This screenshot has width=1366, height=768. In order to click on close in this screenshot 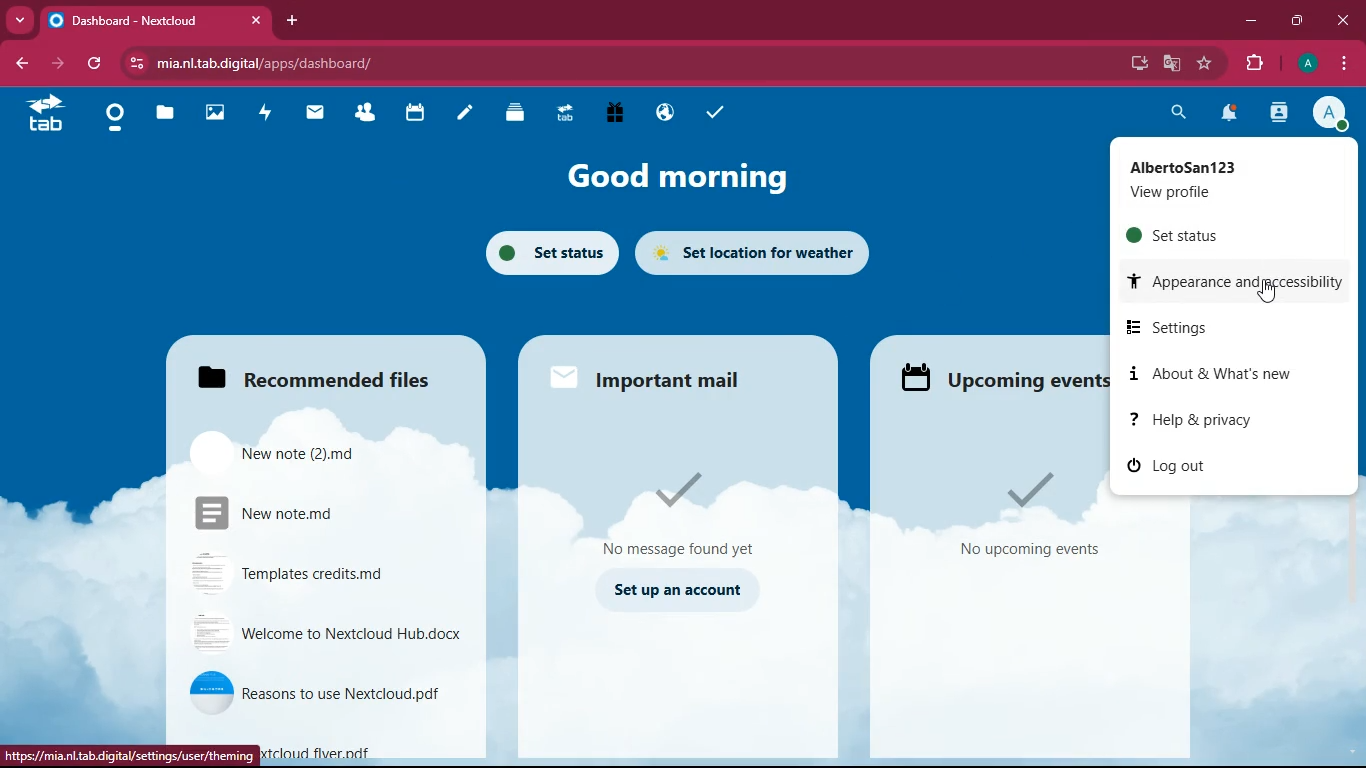, I will do `click(1344, 18)`.